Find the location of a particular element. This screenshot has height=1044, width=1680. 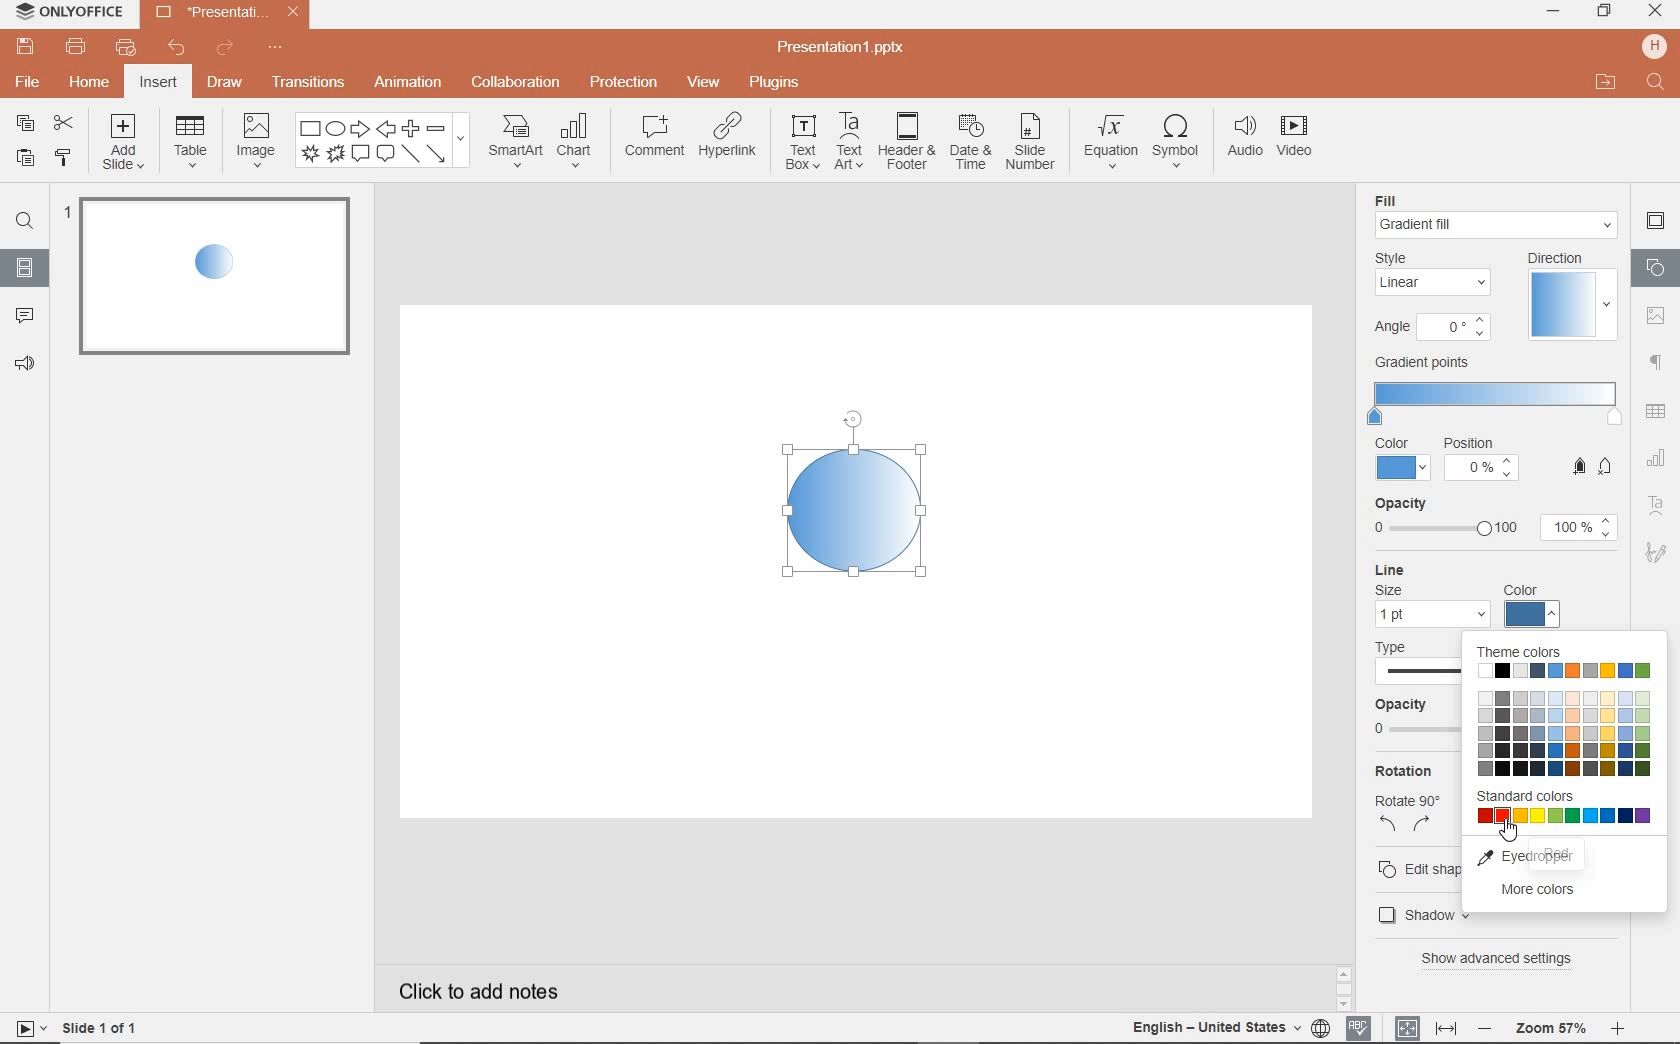

add/remove gradient point is located at coordinates (1593, 465).